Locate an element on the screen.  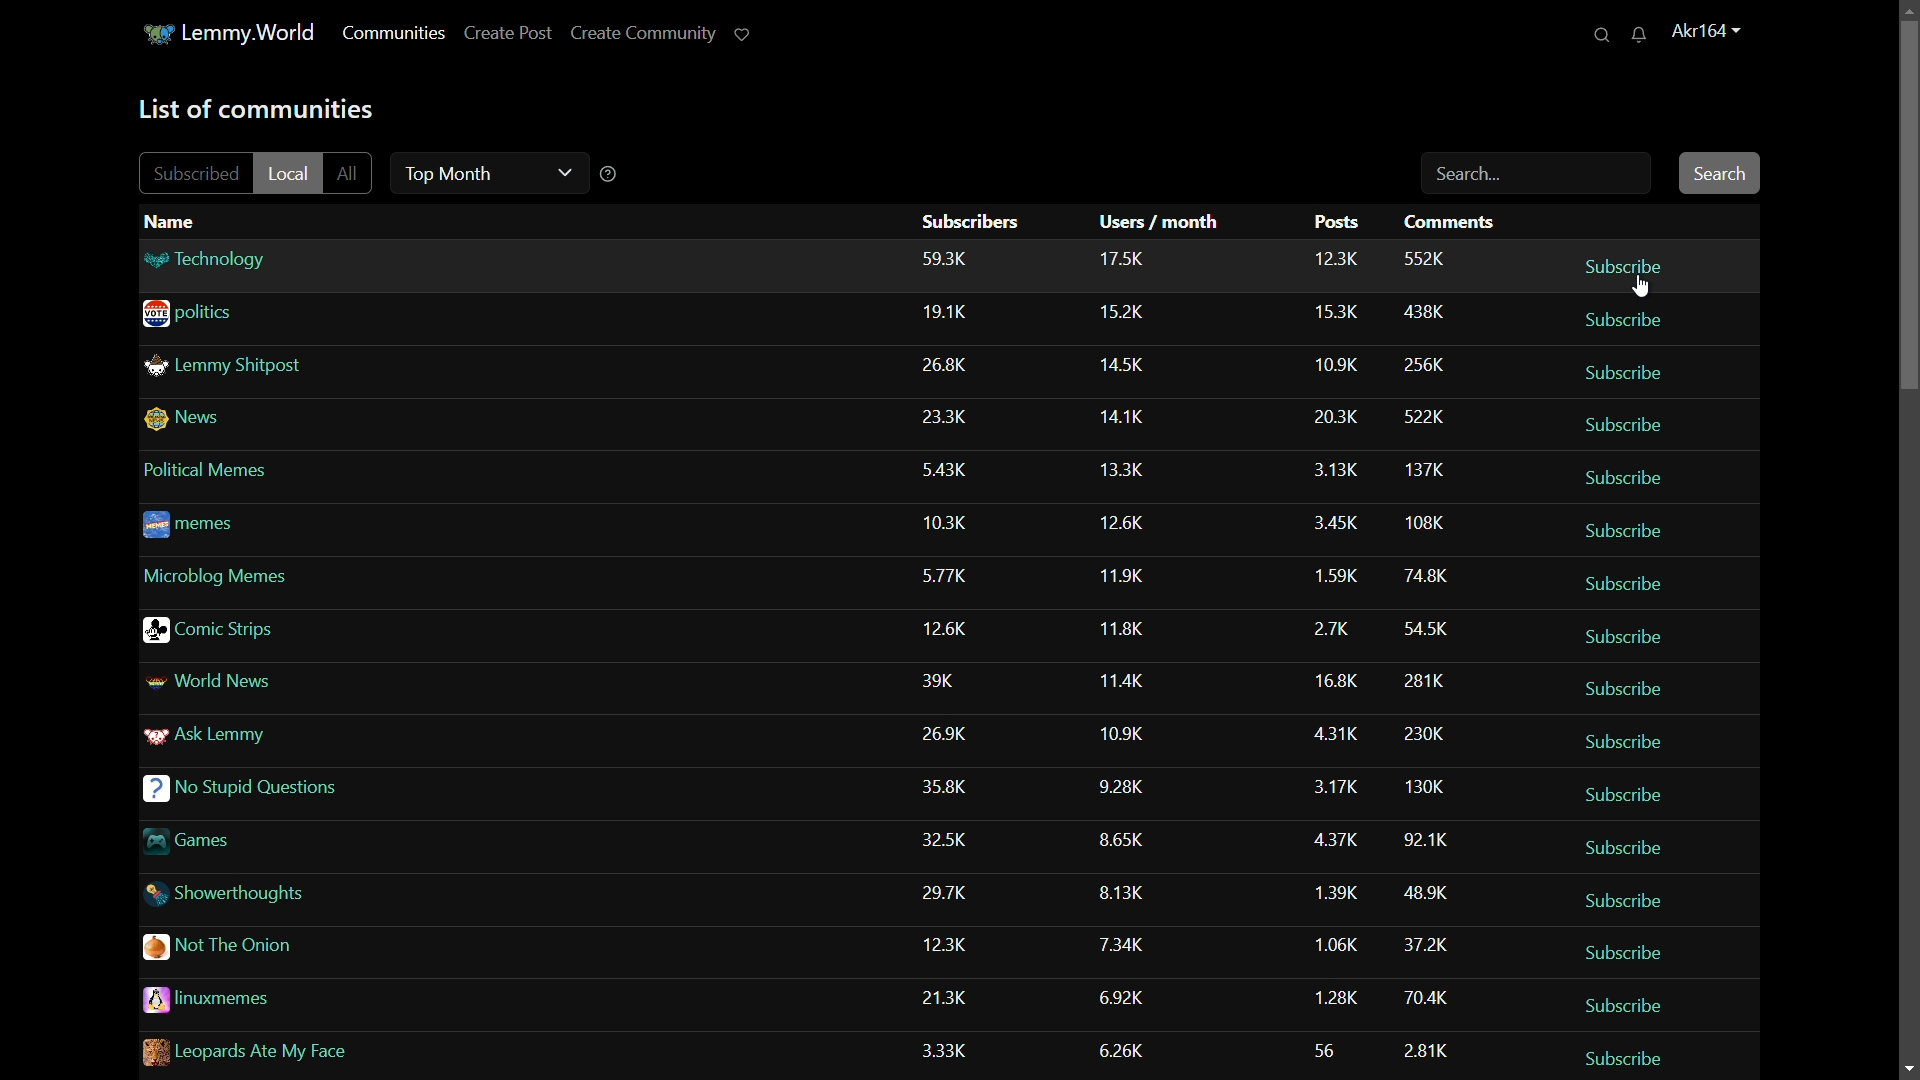
user per month is located at coordinates (1122, 732).